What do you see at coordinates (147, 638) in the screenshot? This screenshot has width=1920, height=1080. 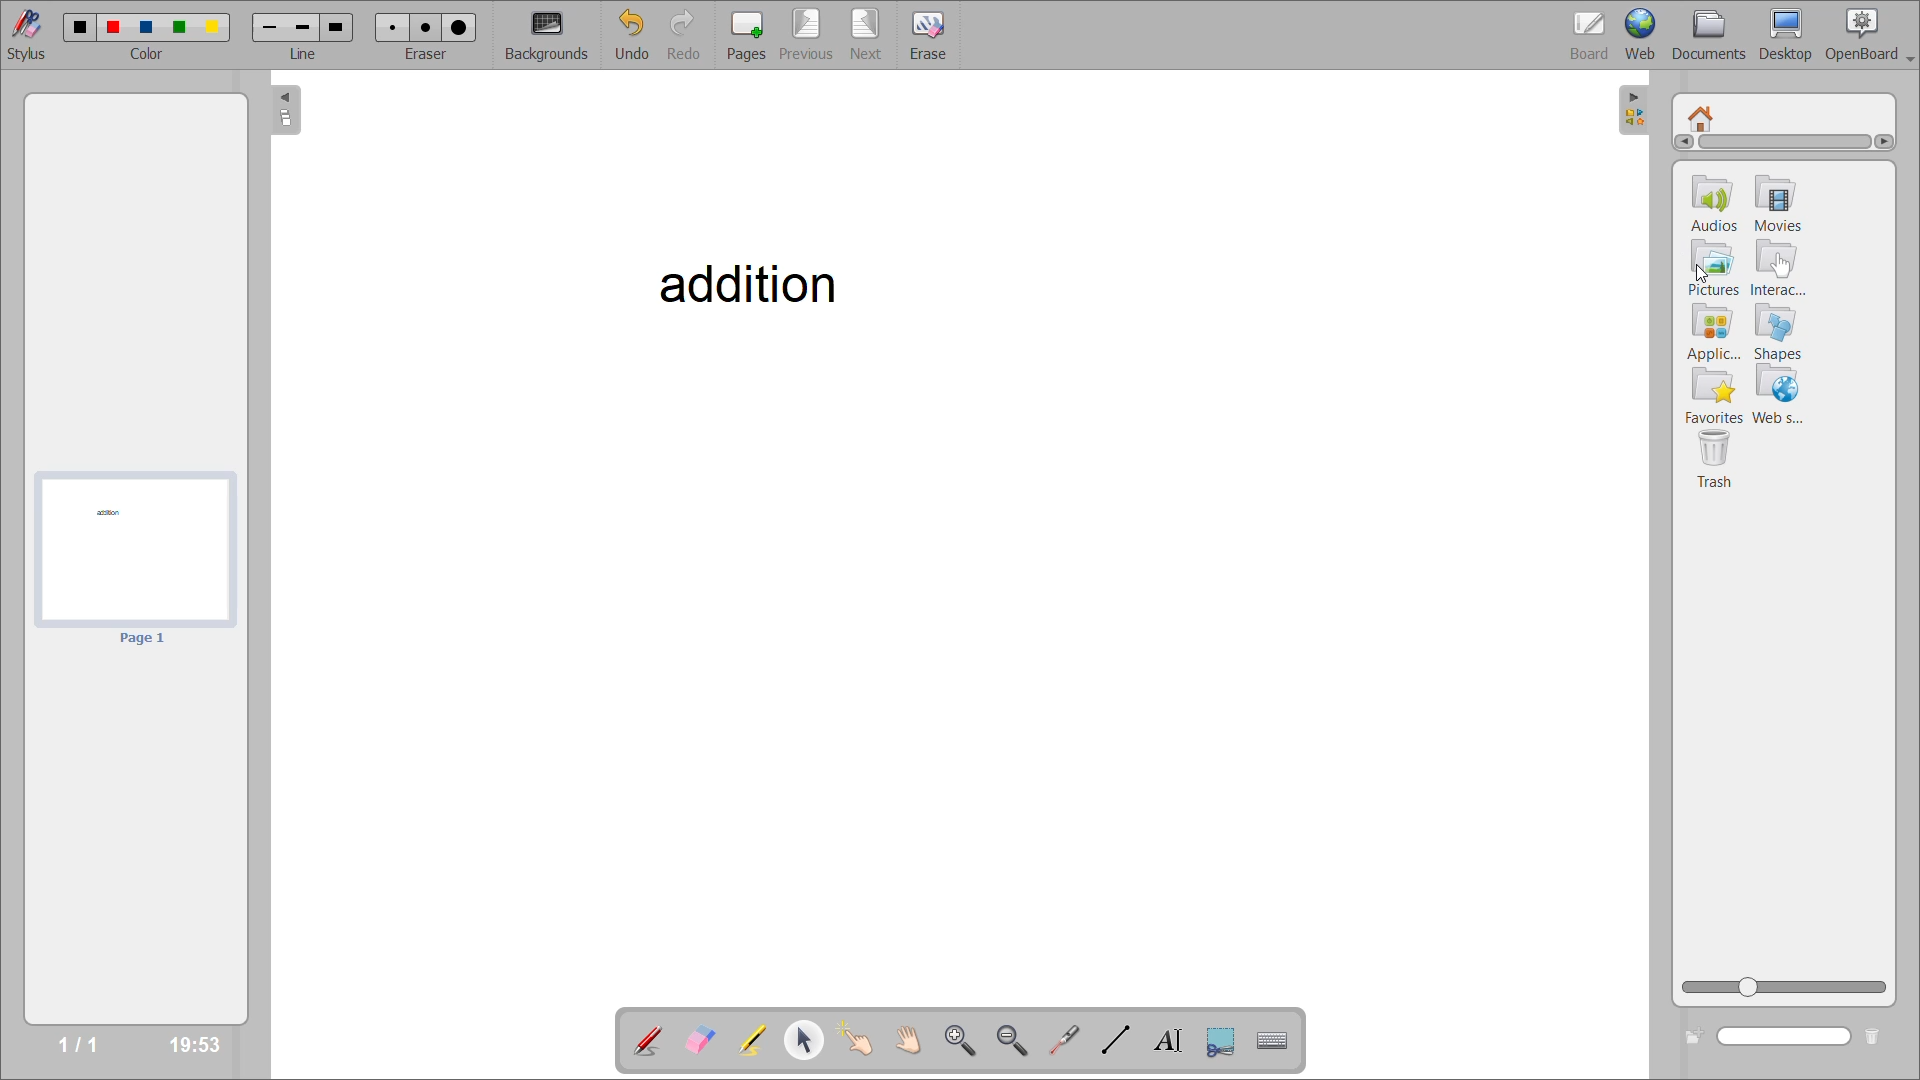 I see `page 1` at bounding box center [147, 638].